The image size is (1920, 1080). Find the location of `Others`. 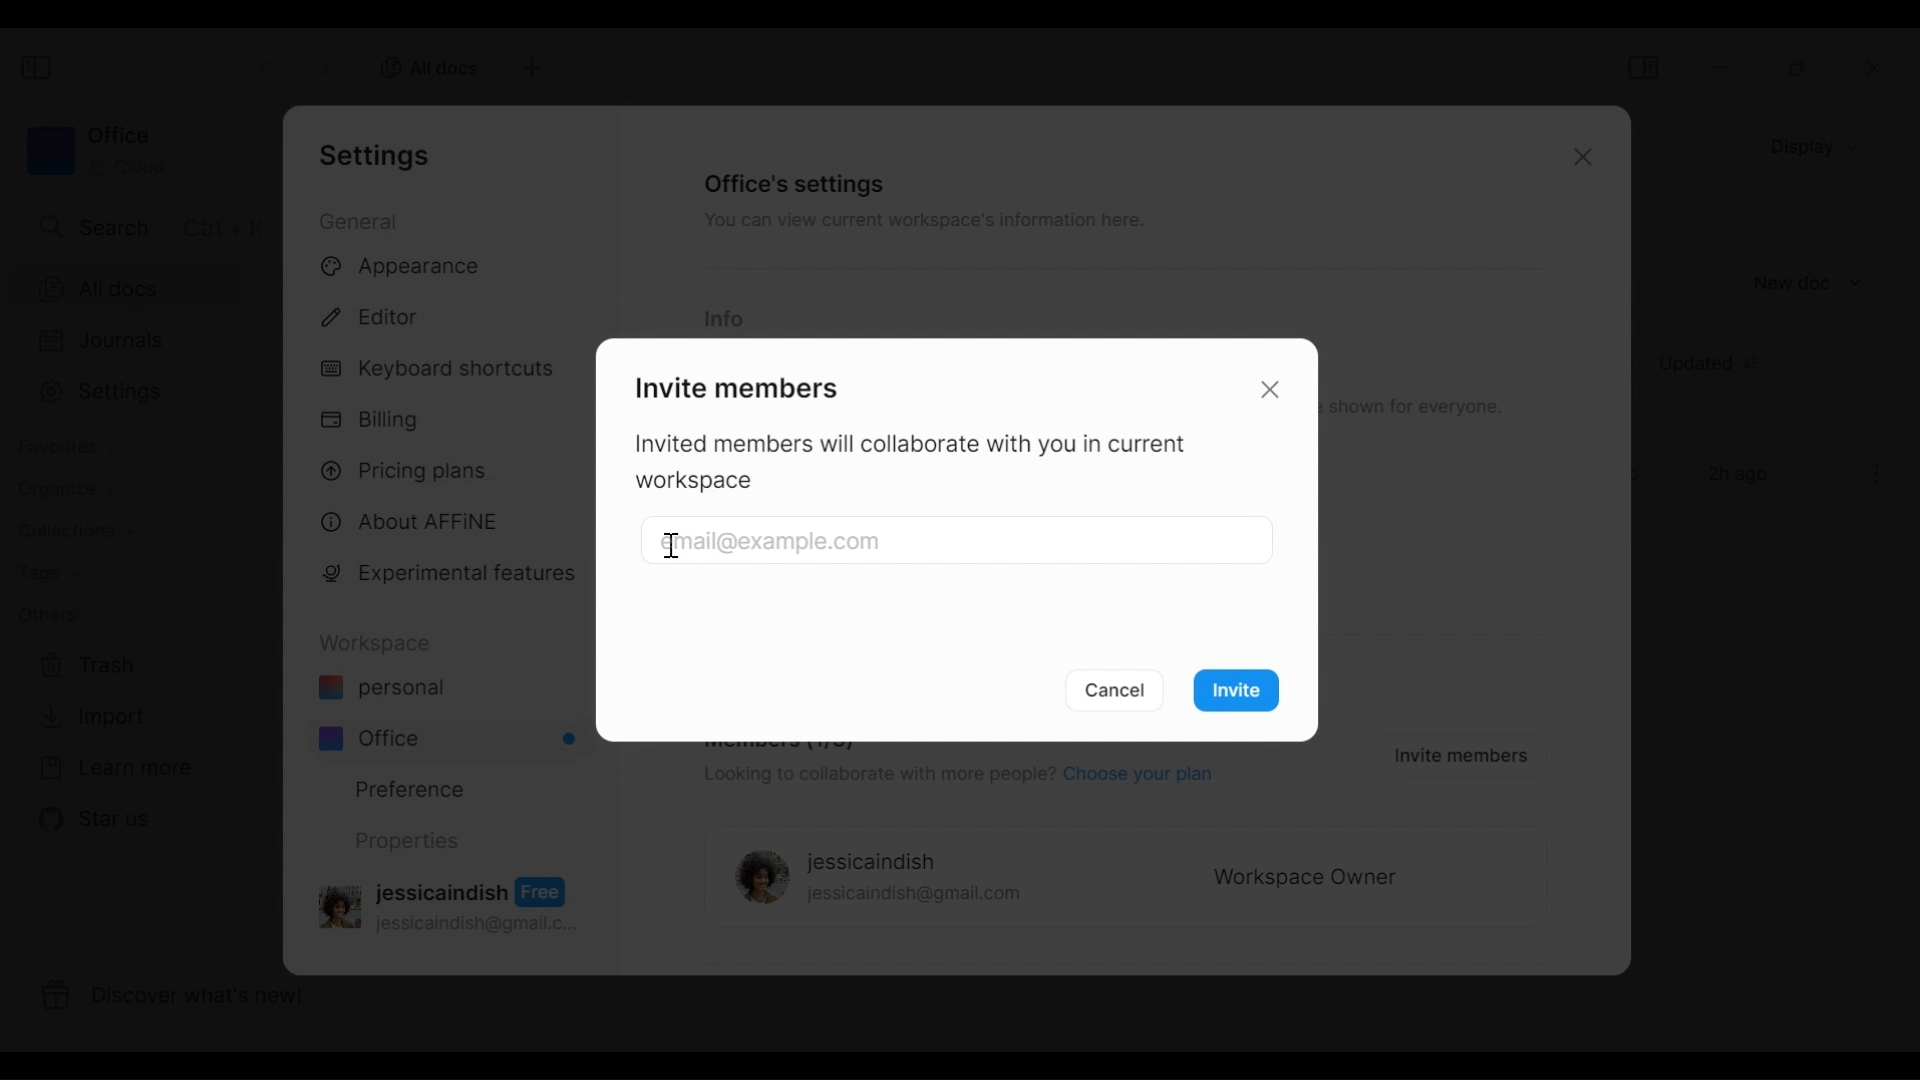

Others is located at coordinates (47, 614).